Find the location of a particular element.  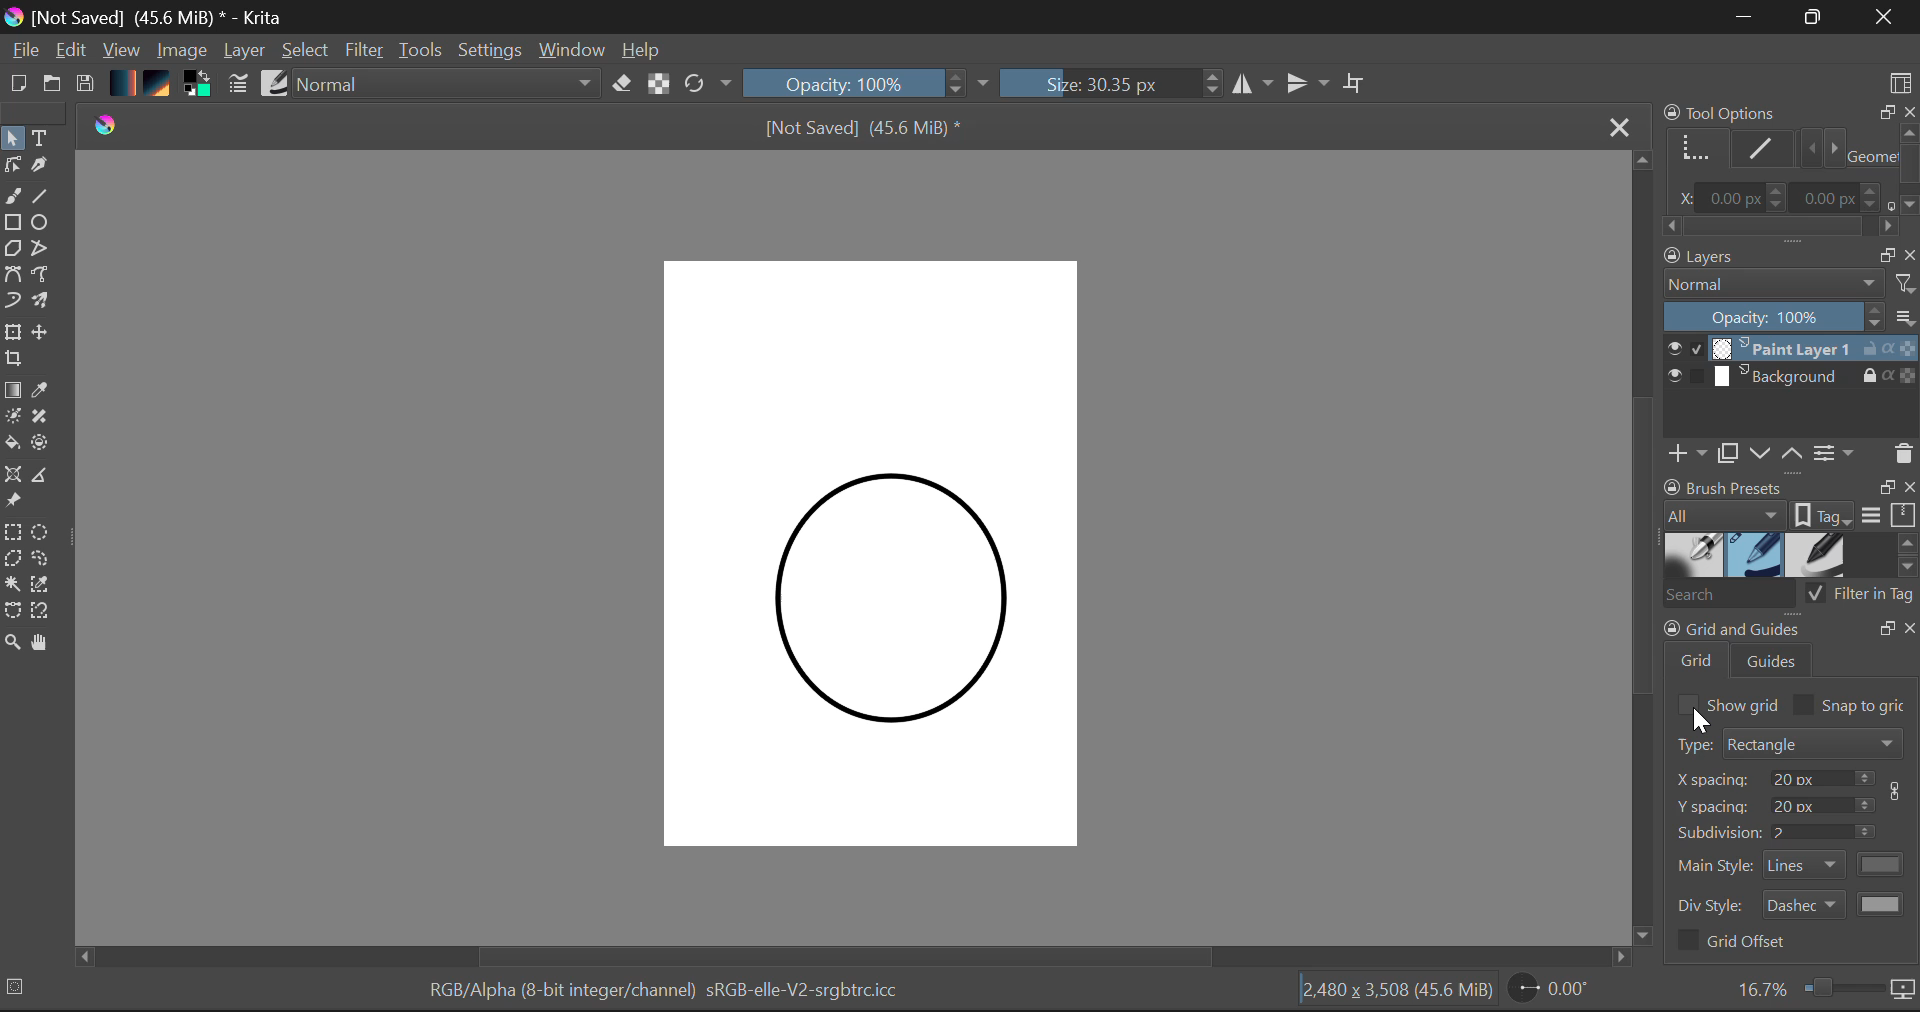

logo is located at coordinates (110, 128).